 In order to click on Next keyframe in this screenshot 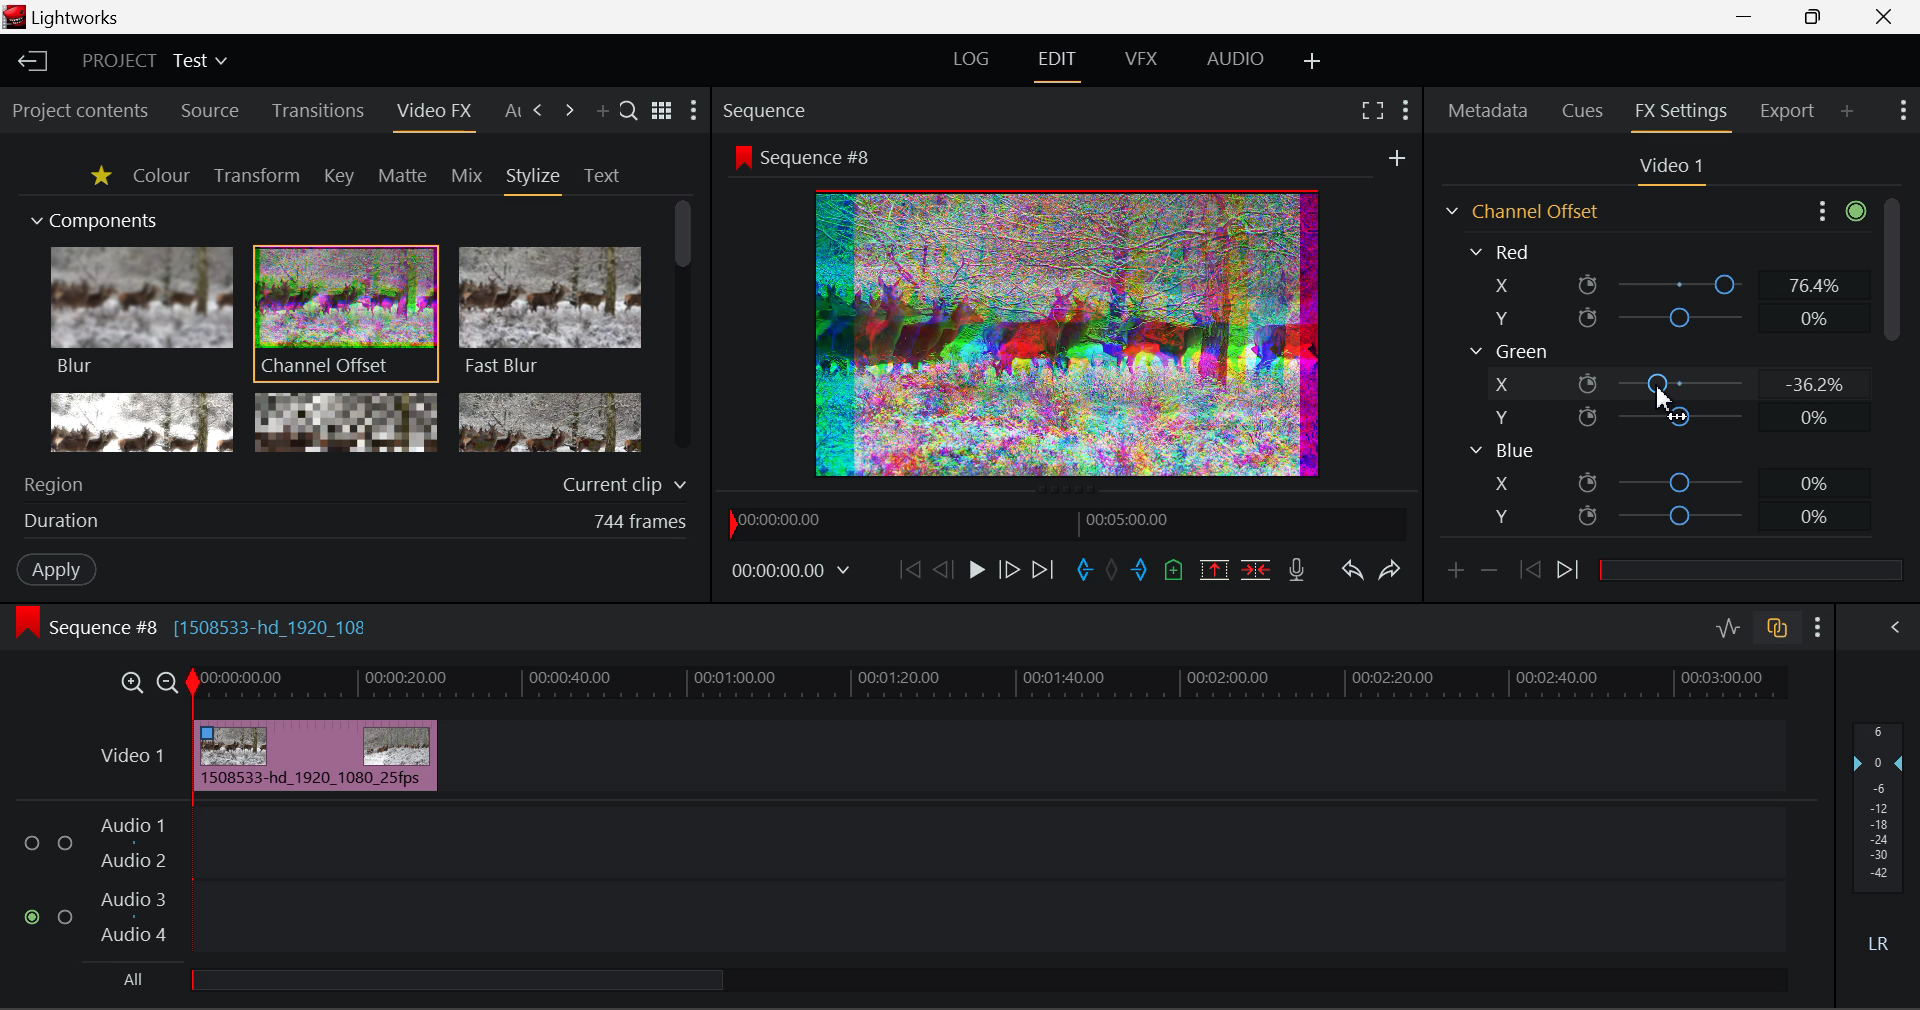, I will do `click(1571, 573)`.